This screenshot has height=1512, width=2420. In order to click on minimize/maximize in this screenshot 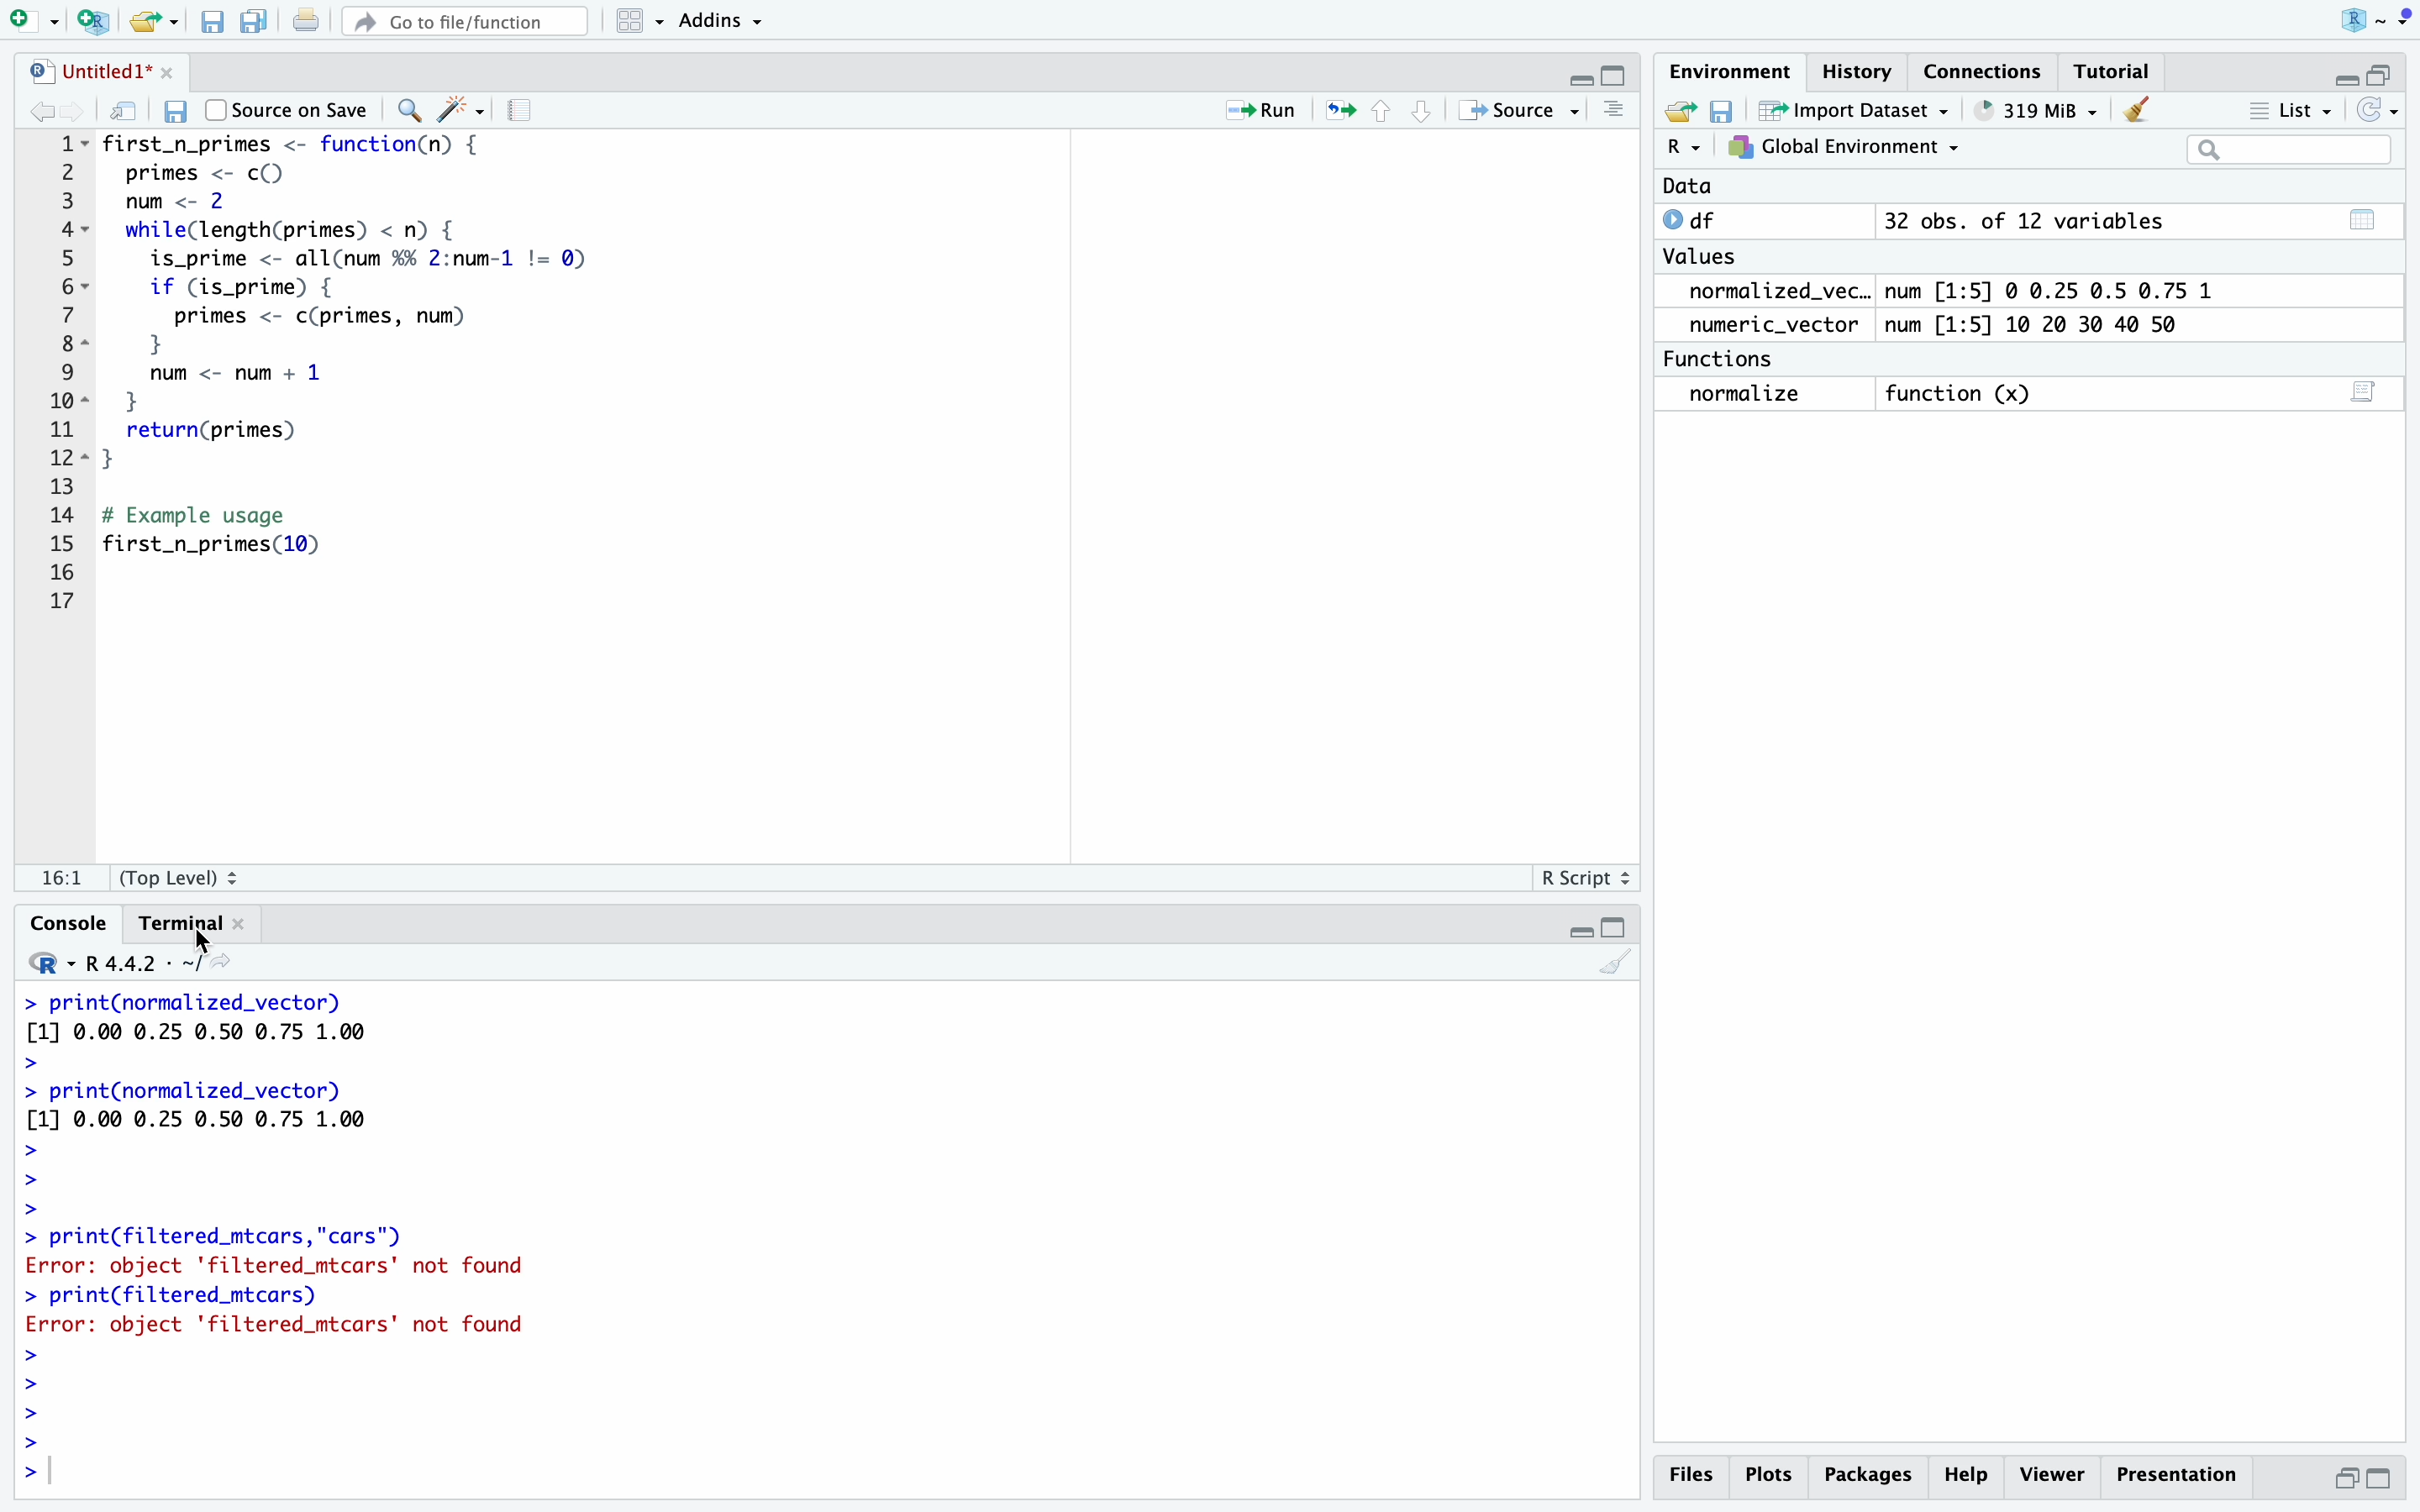, I will do `click(1609, 918)`.